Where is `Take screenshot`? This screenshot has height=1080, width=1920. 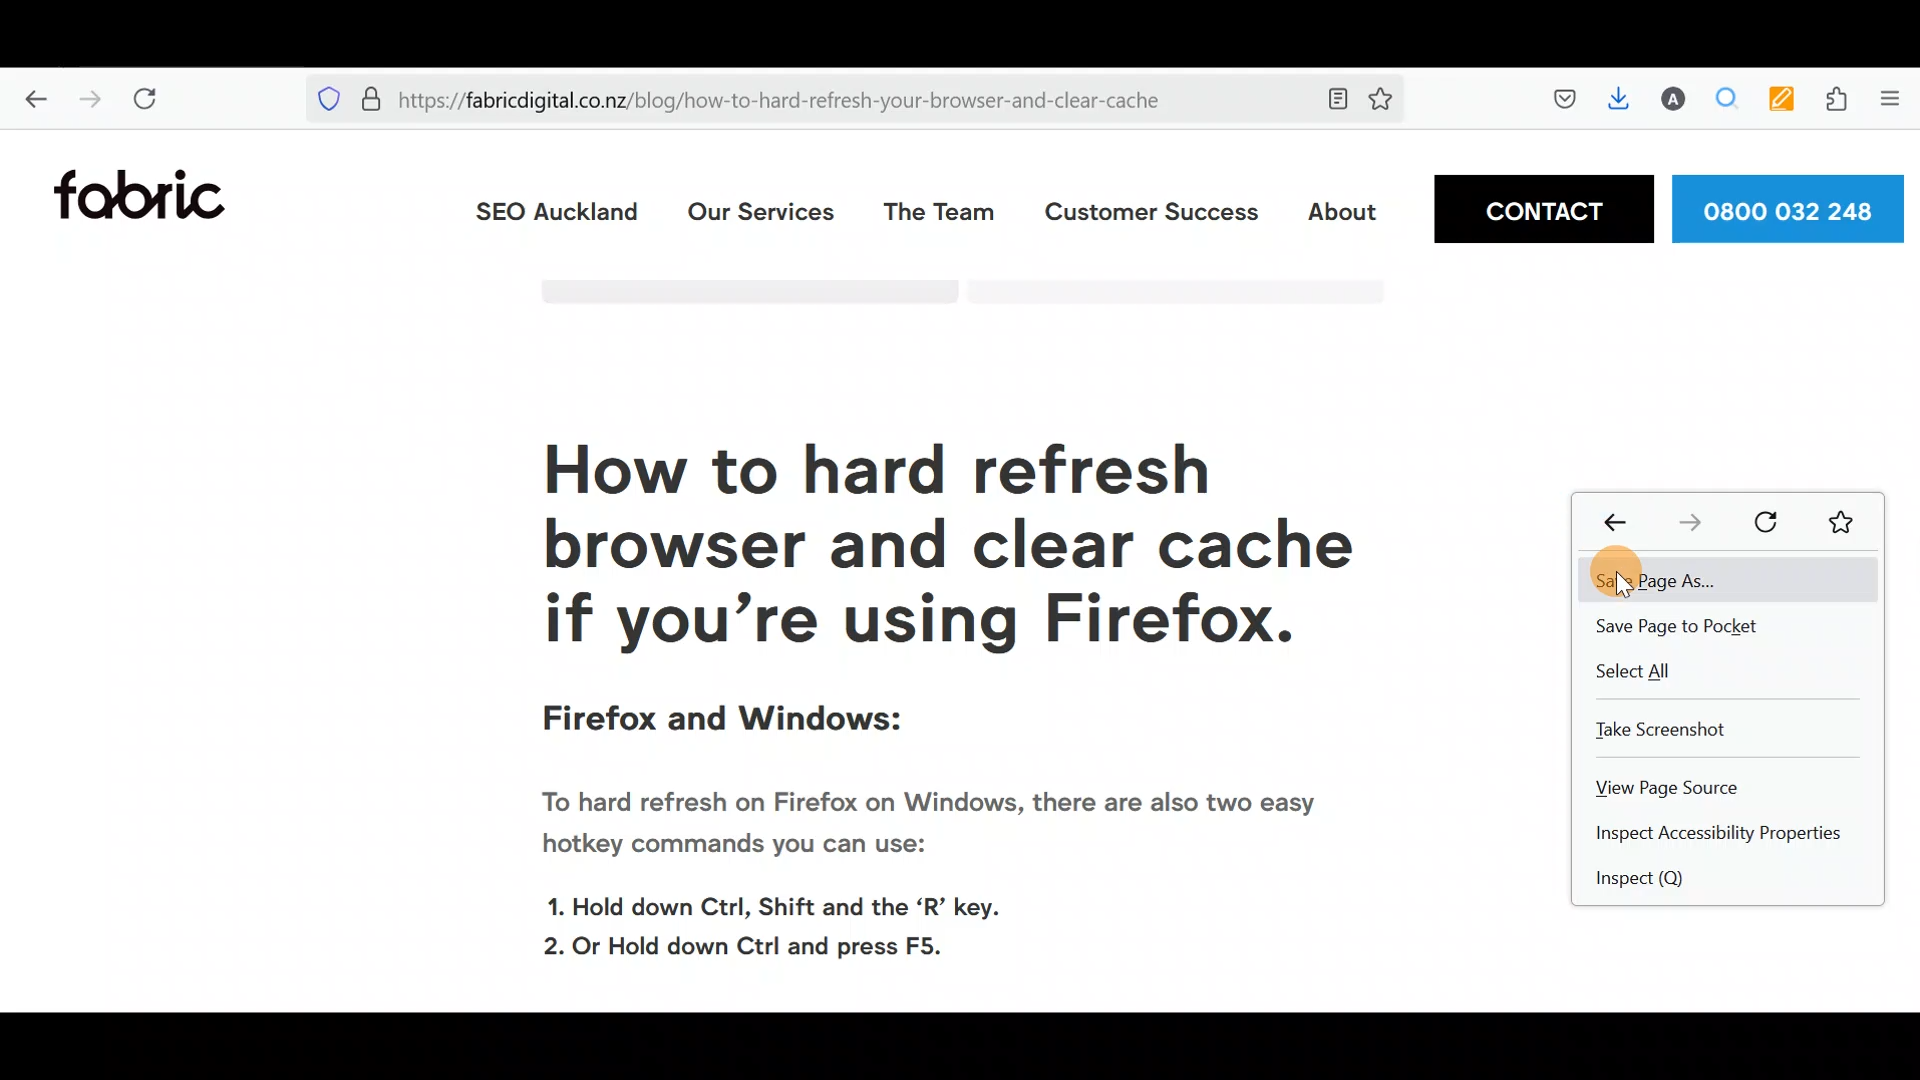 Take screenshot is located at coordinates (1667, 729).